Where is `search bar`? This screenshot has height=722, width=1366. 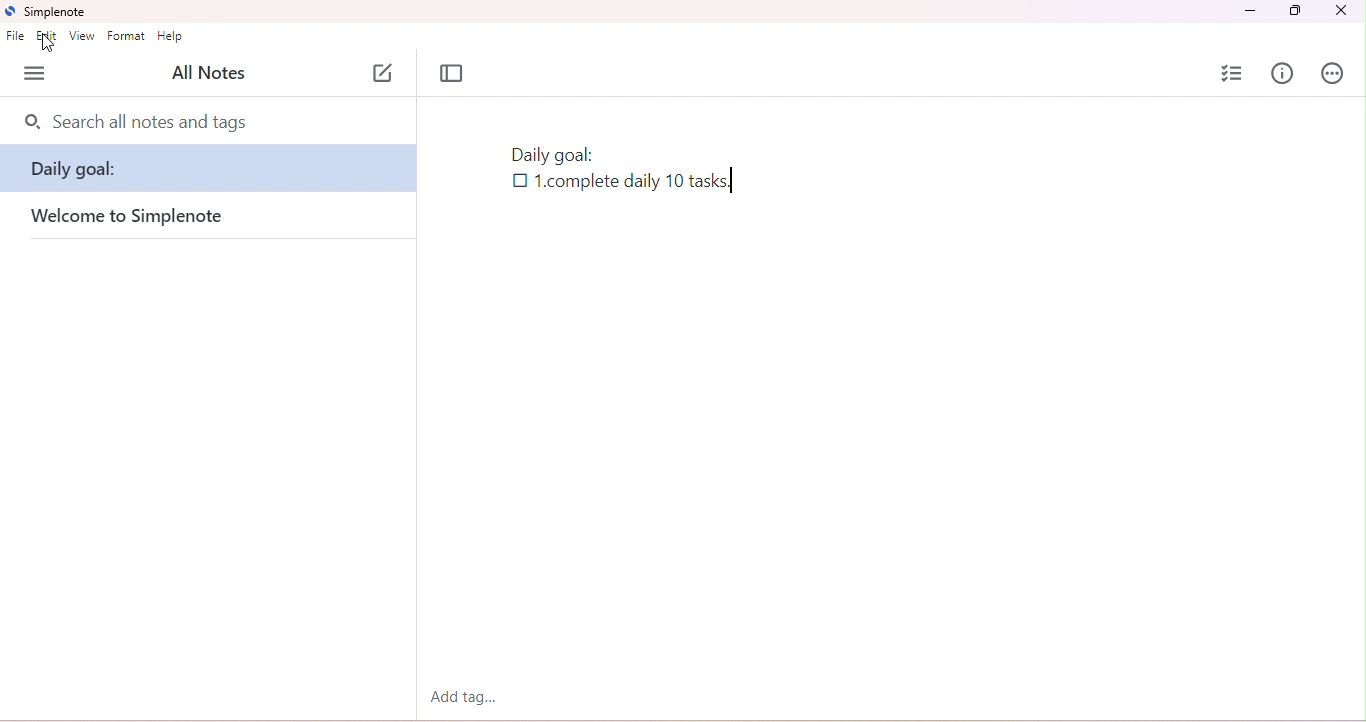 search bar is located at coordinates (210, 118).